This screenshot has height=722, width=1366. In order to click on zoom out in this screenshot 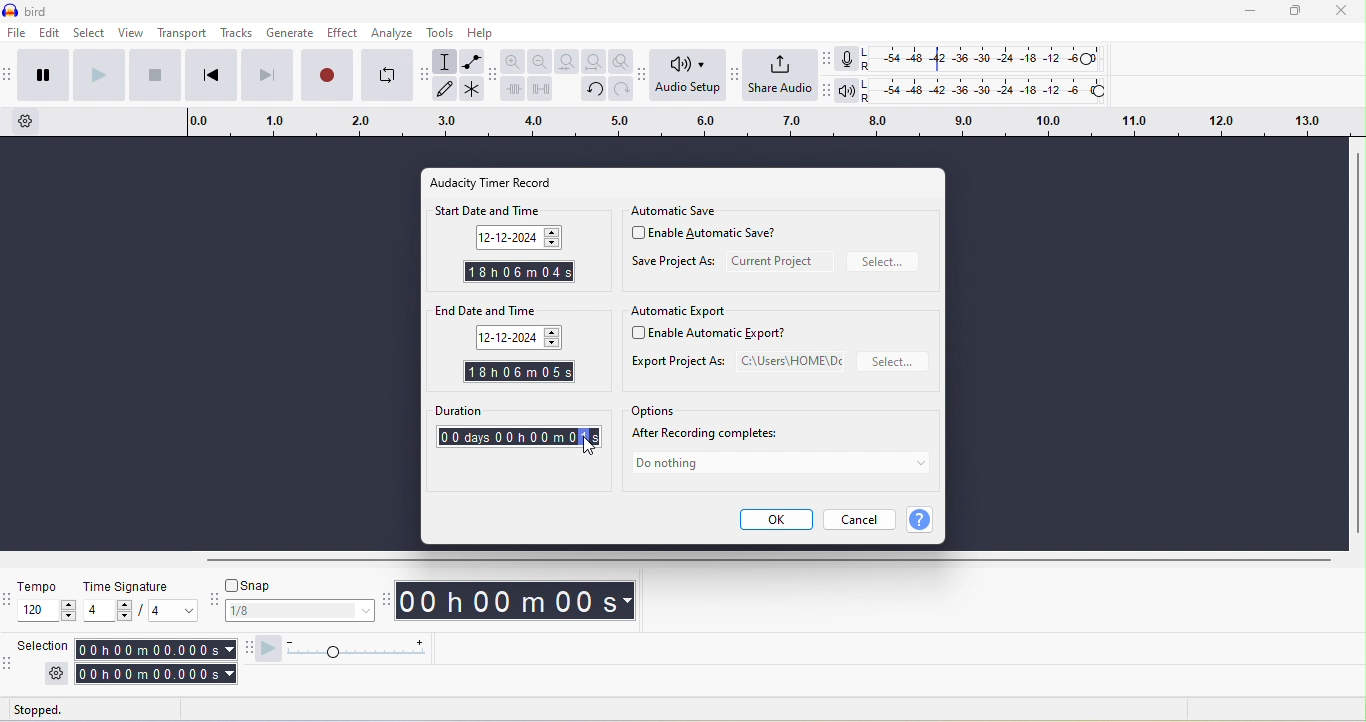, I will do `click(540, 61)`.